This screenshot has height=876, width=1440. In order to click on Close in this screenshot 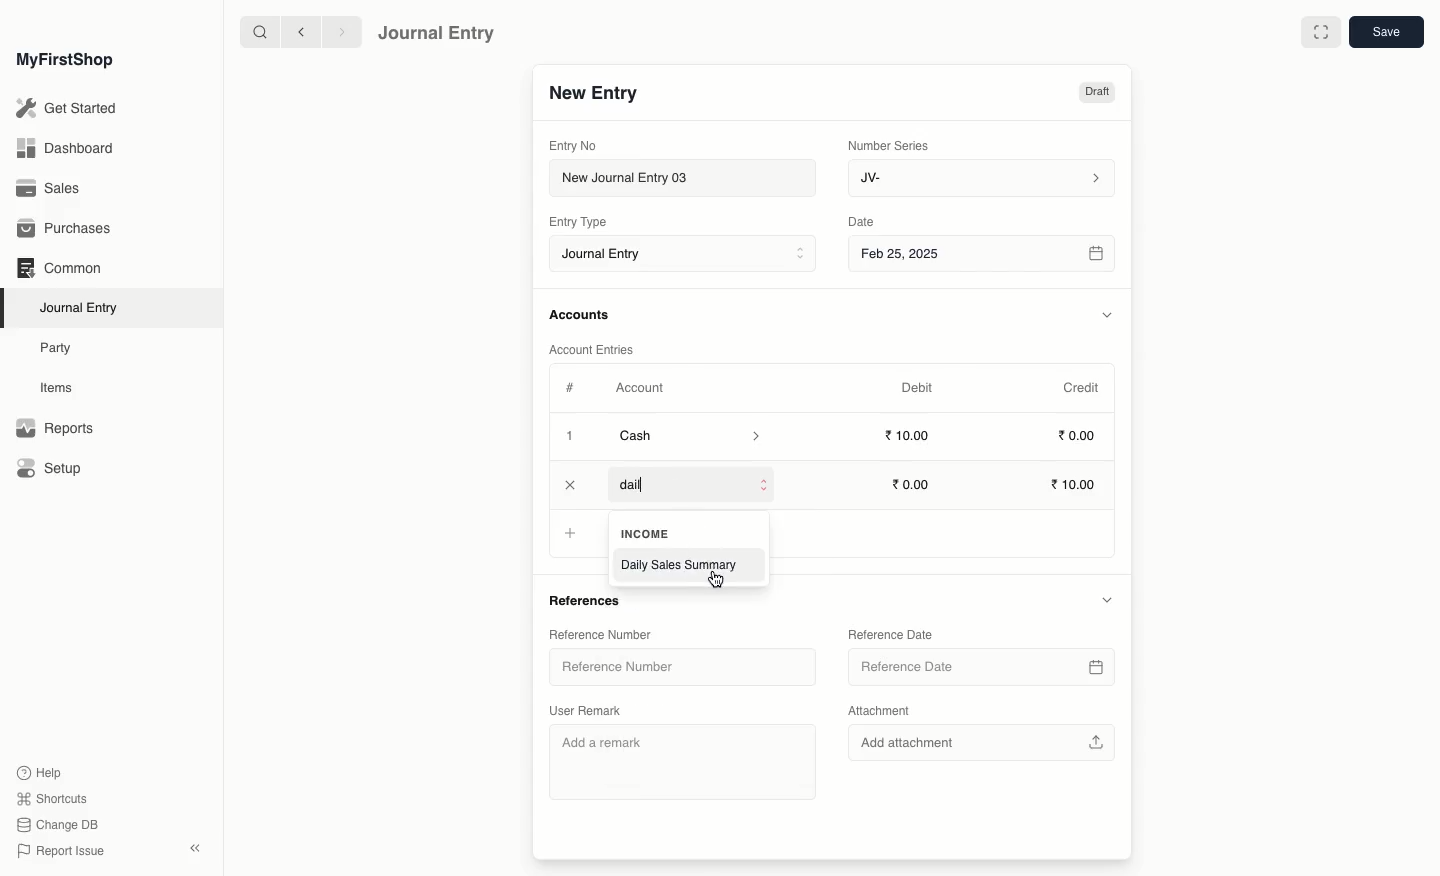, I will do `click(571, 485)`.